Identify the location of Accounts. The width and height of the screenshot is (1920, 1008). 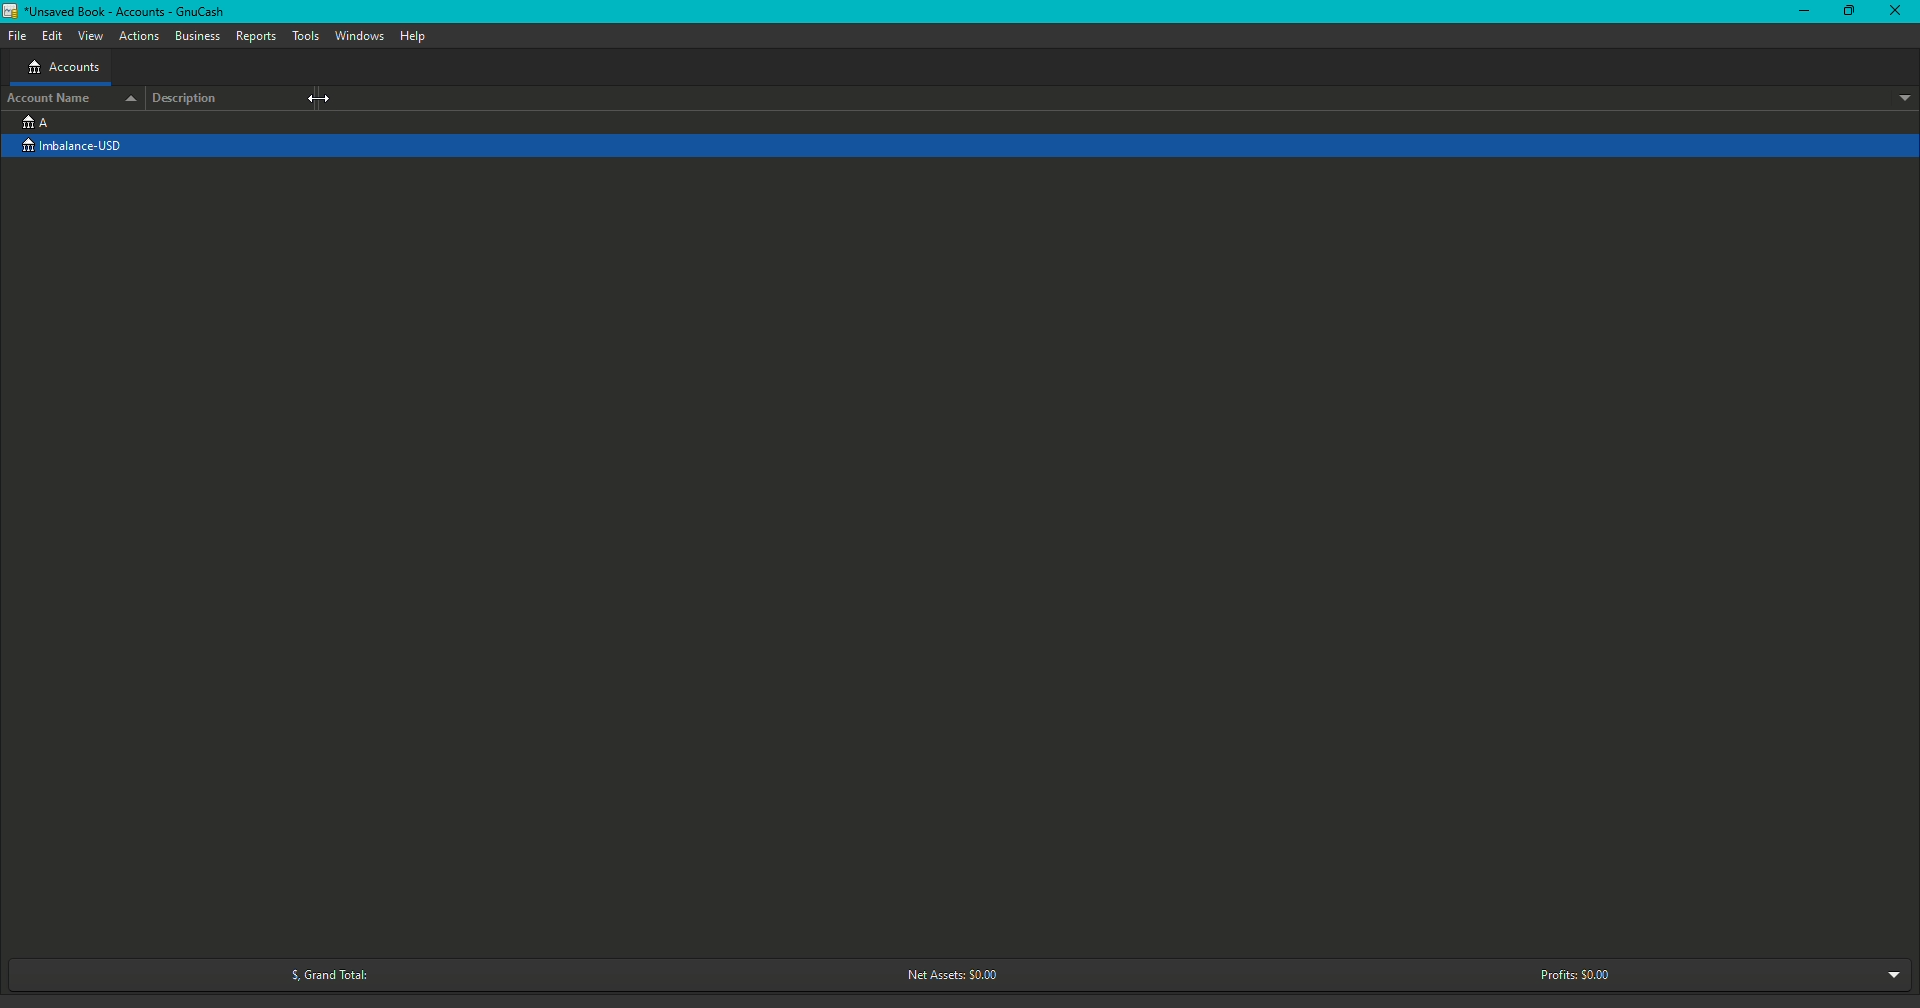
(63, 69).